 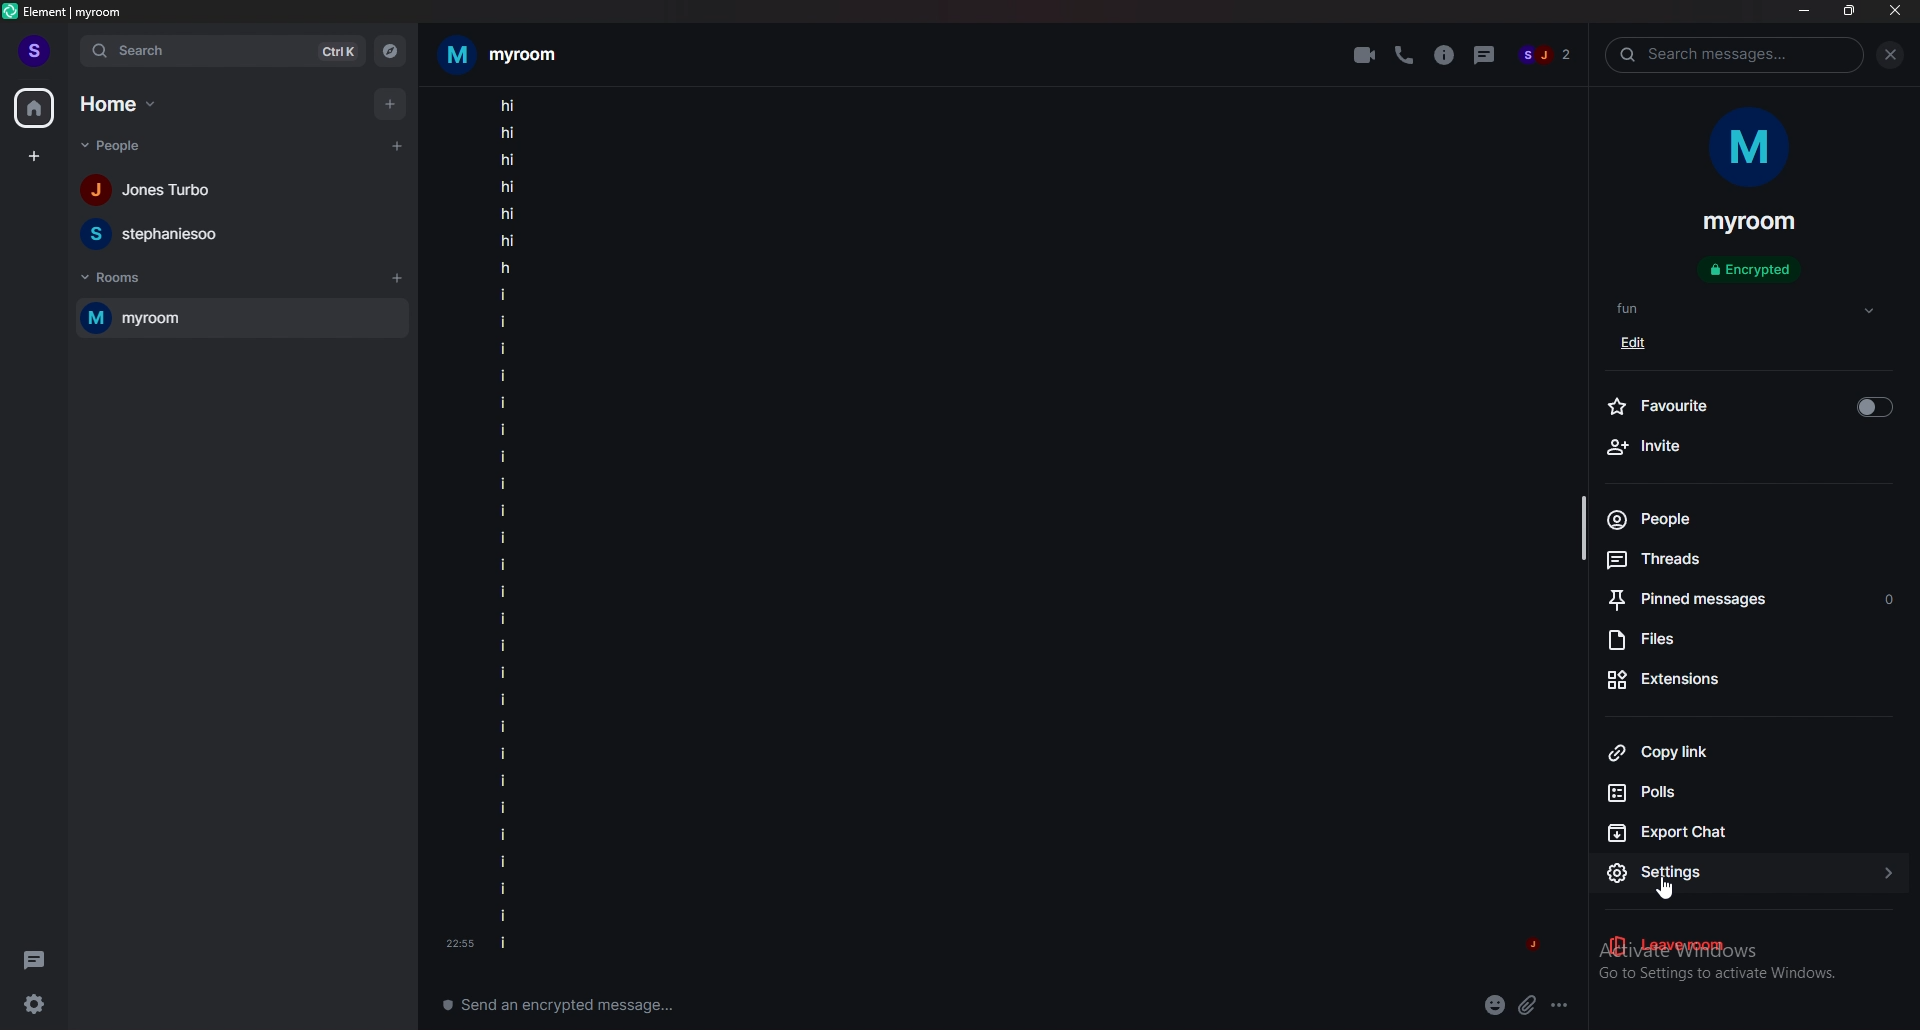 What do you see at coordinates (1748, 751) in the screenshot?
I see `copy link` at bounding box center [1748, 751].